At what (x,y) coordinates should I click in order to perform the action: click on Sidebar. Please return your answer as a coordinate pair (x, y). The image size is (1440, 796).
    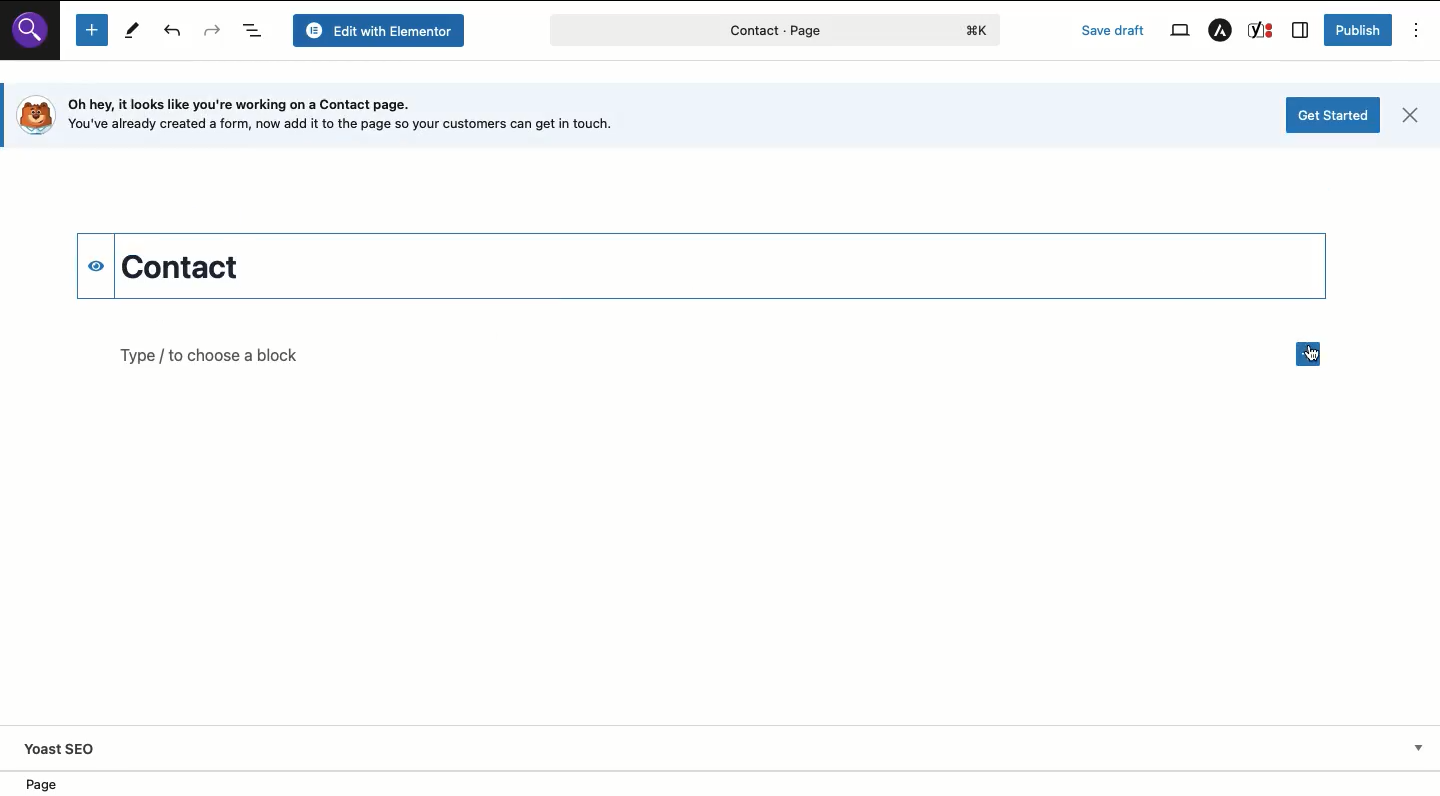
    Looking at the image, I should click on (1301, 31).